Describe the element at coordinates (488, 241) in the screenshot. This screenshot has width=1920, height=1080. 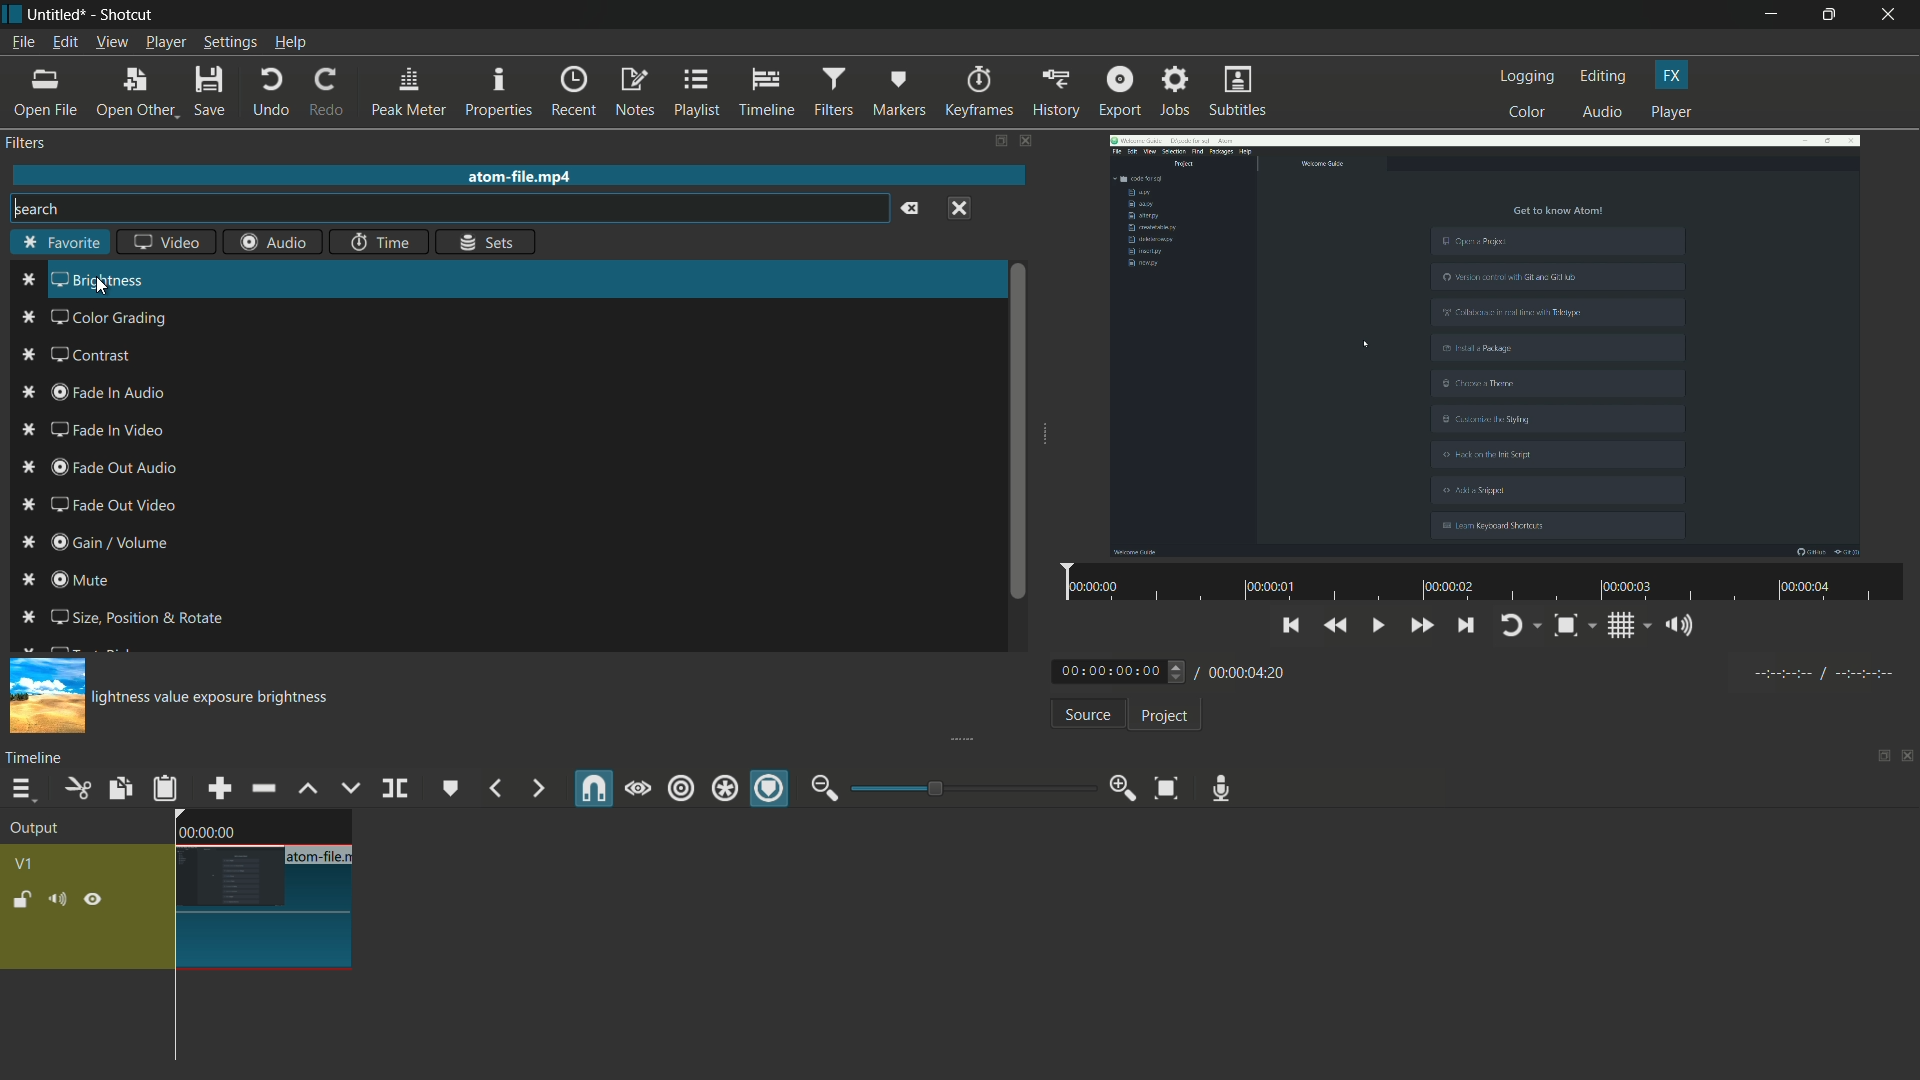
I see `sets` at that location.